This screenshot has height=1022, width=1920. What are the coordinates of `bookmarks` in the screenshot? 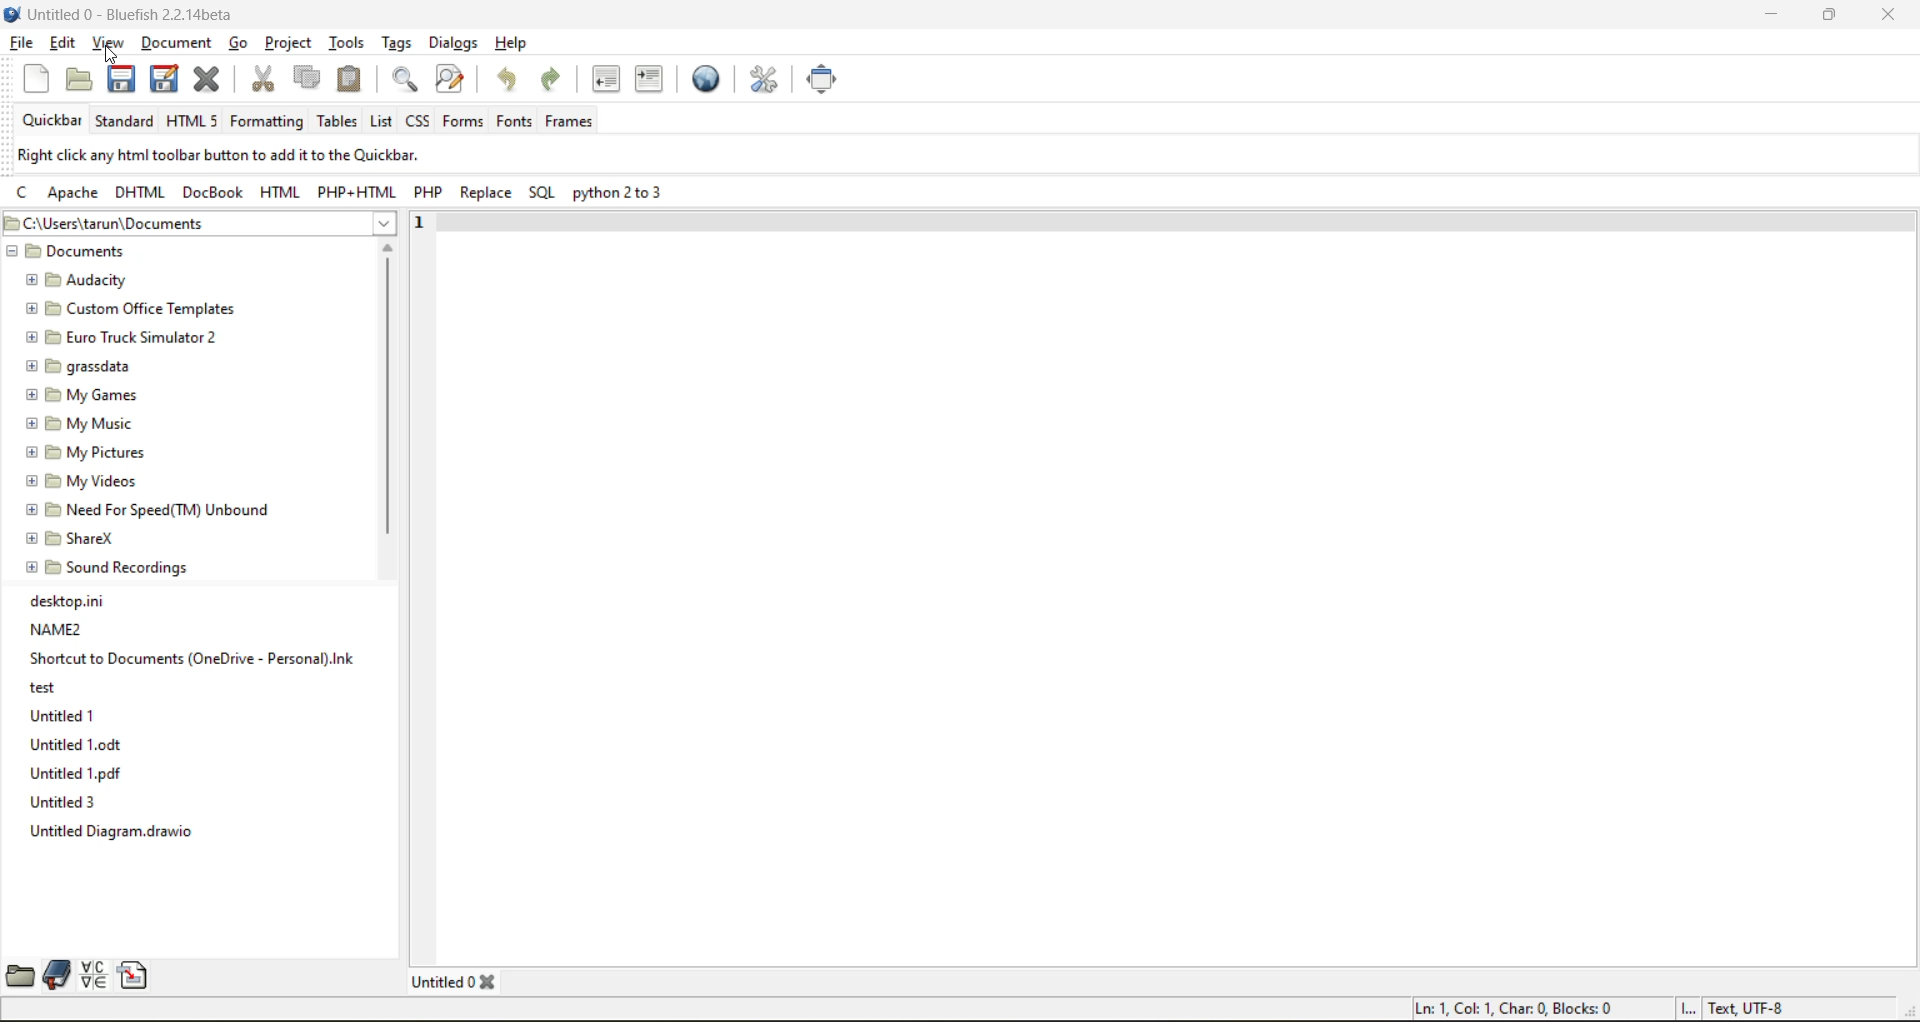 It's located at (60, 972).